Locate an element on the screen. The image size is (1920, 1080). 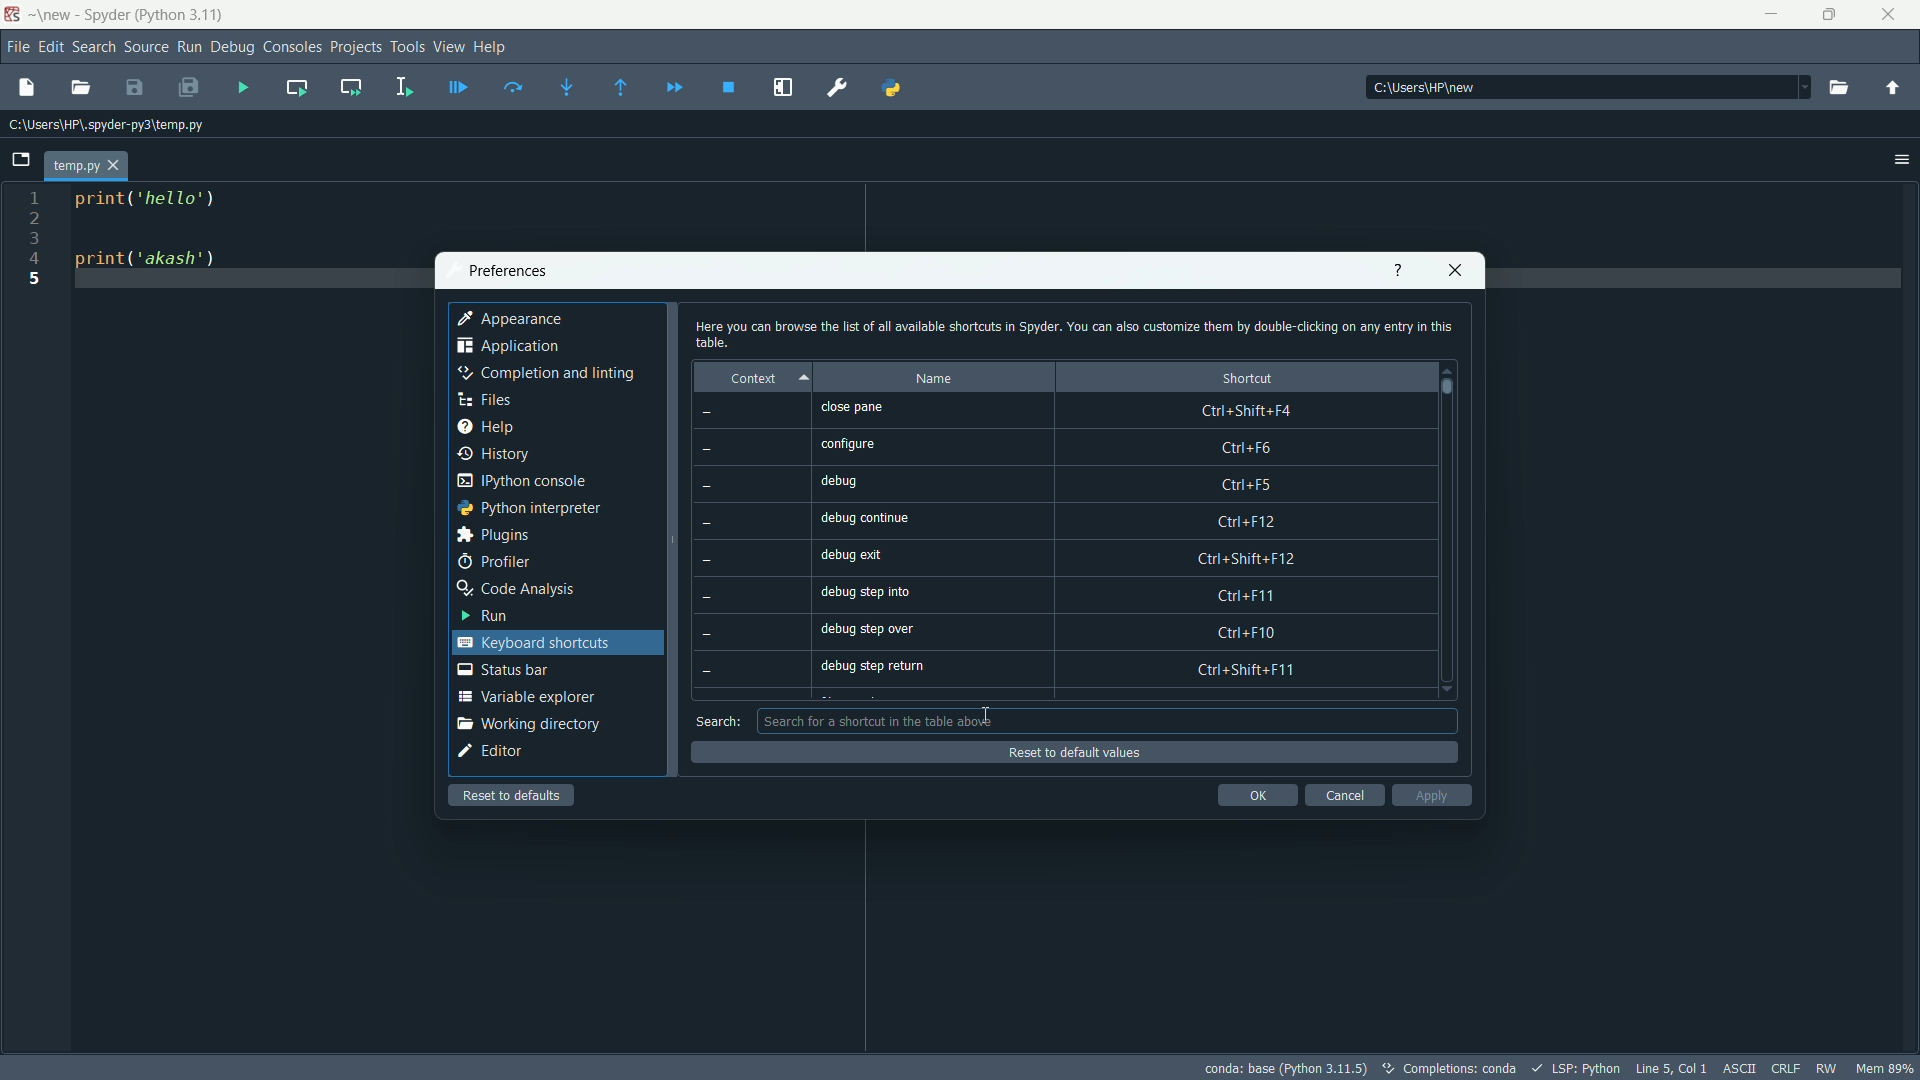
history is located at coordinates (496, 455).